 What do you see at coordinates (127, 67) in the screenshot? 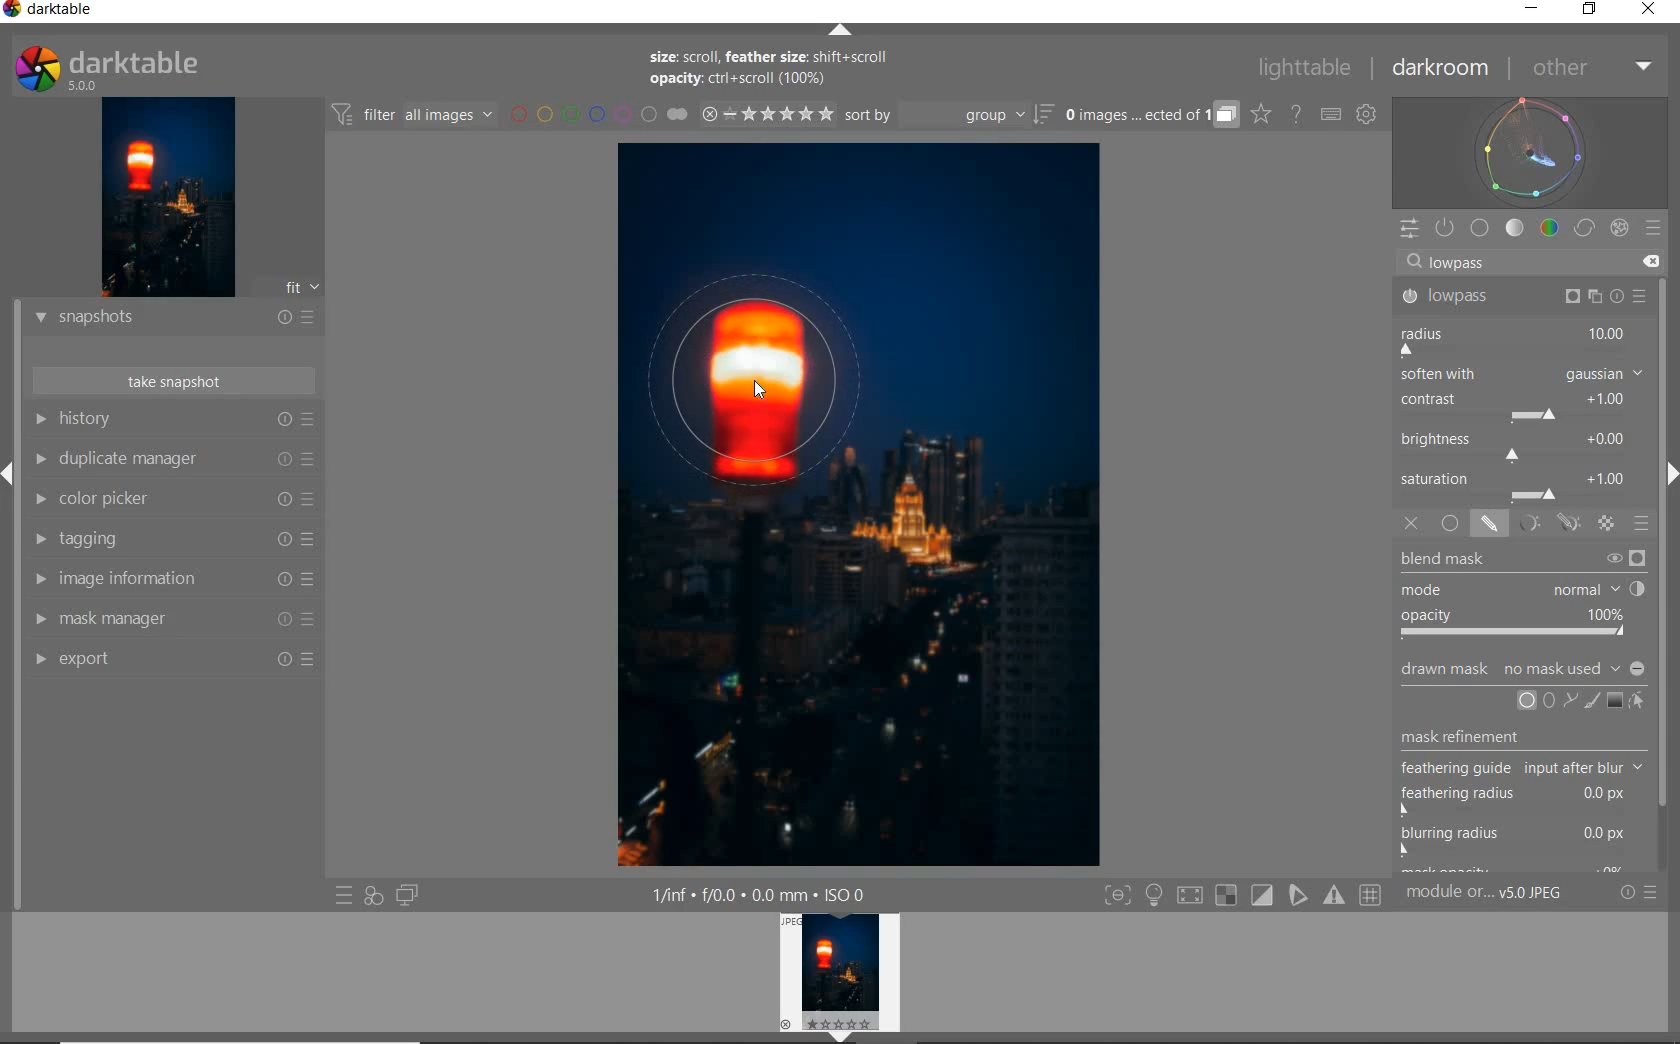
I see `SYSTEM LOG` at bounding box center [127, 67].